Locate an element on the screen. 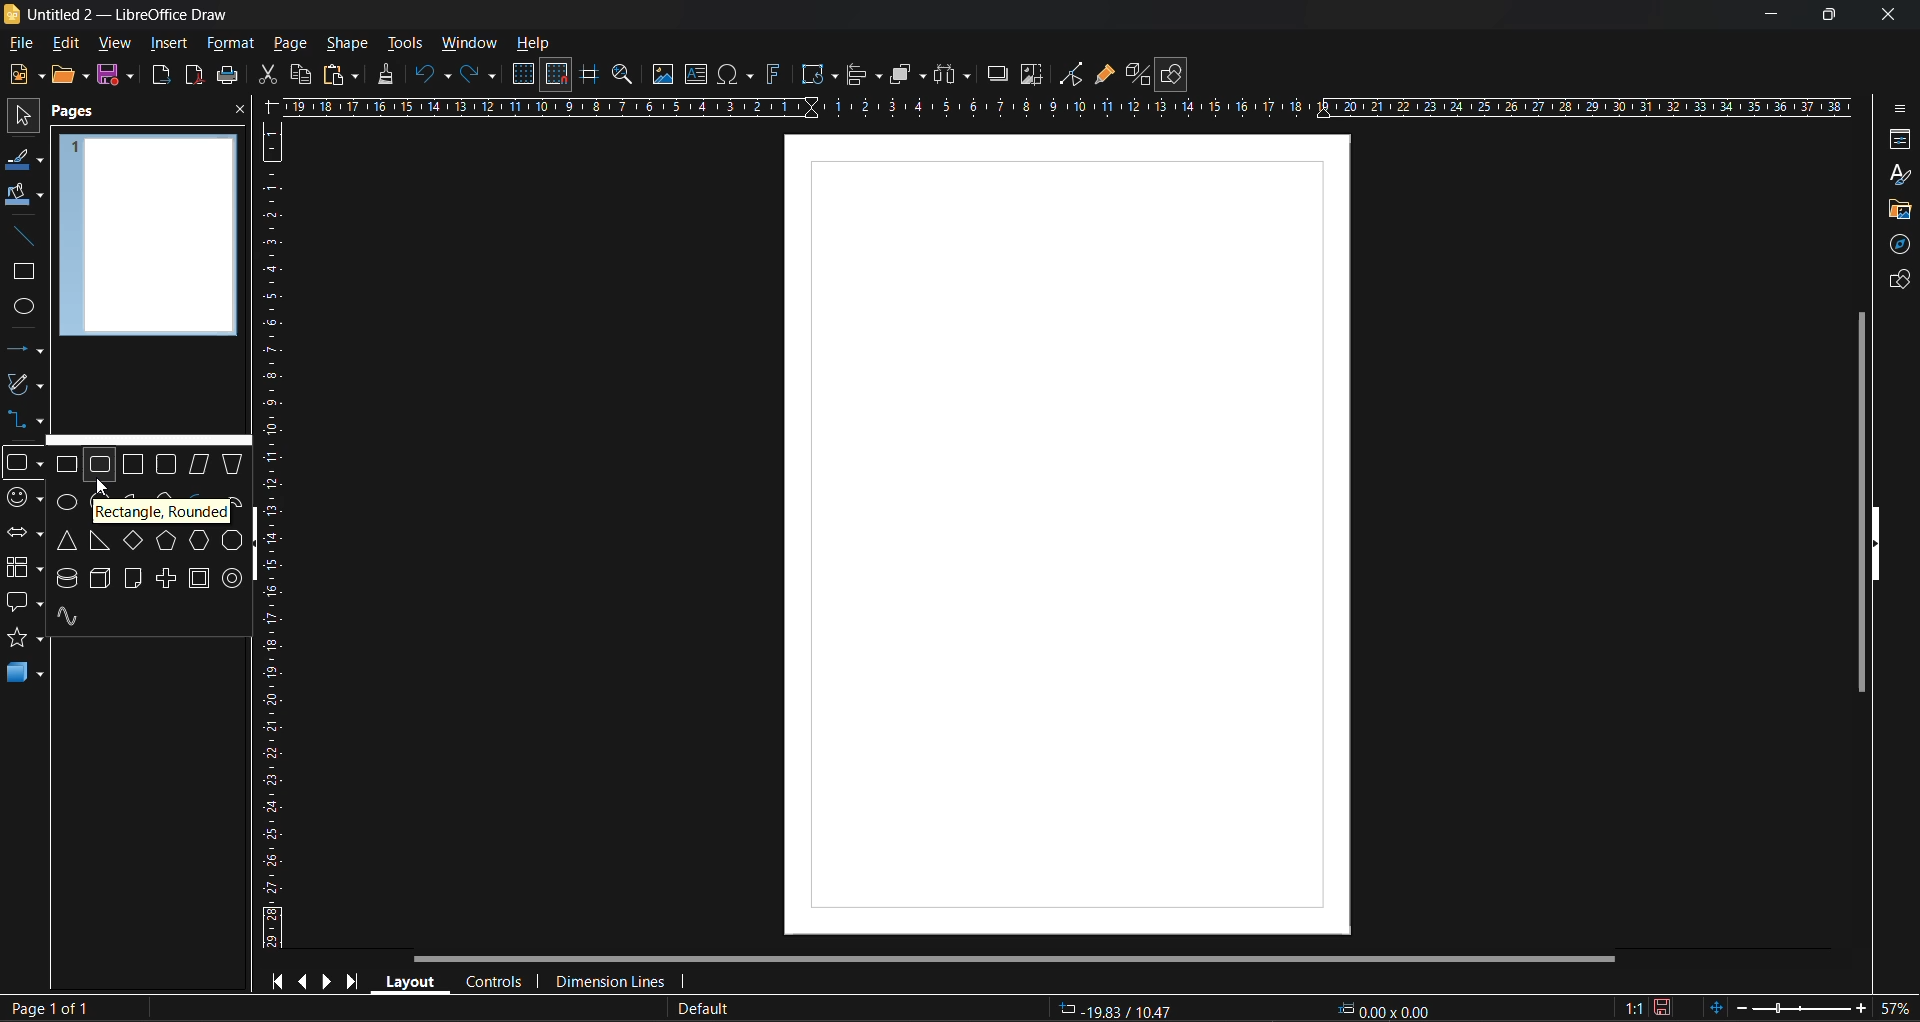 This screenshot has height=1022, width=1920. show draw functions is located at coordinates (1174, 75).